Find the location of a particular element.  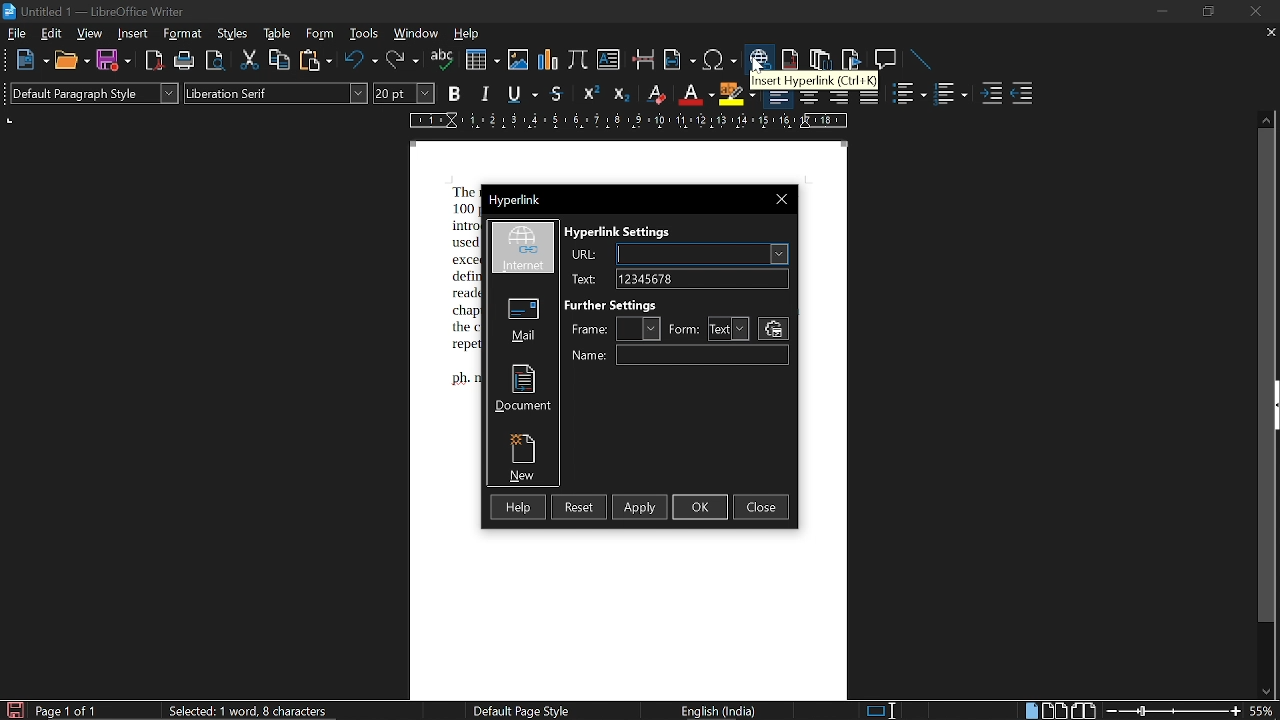

further settings is located at coordinates (615, 305).